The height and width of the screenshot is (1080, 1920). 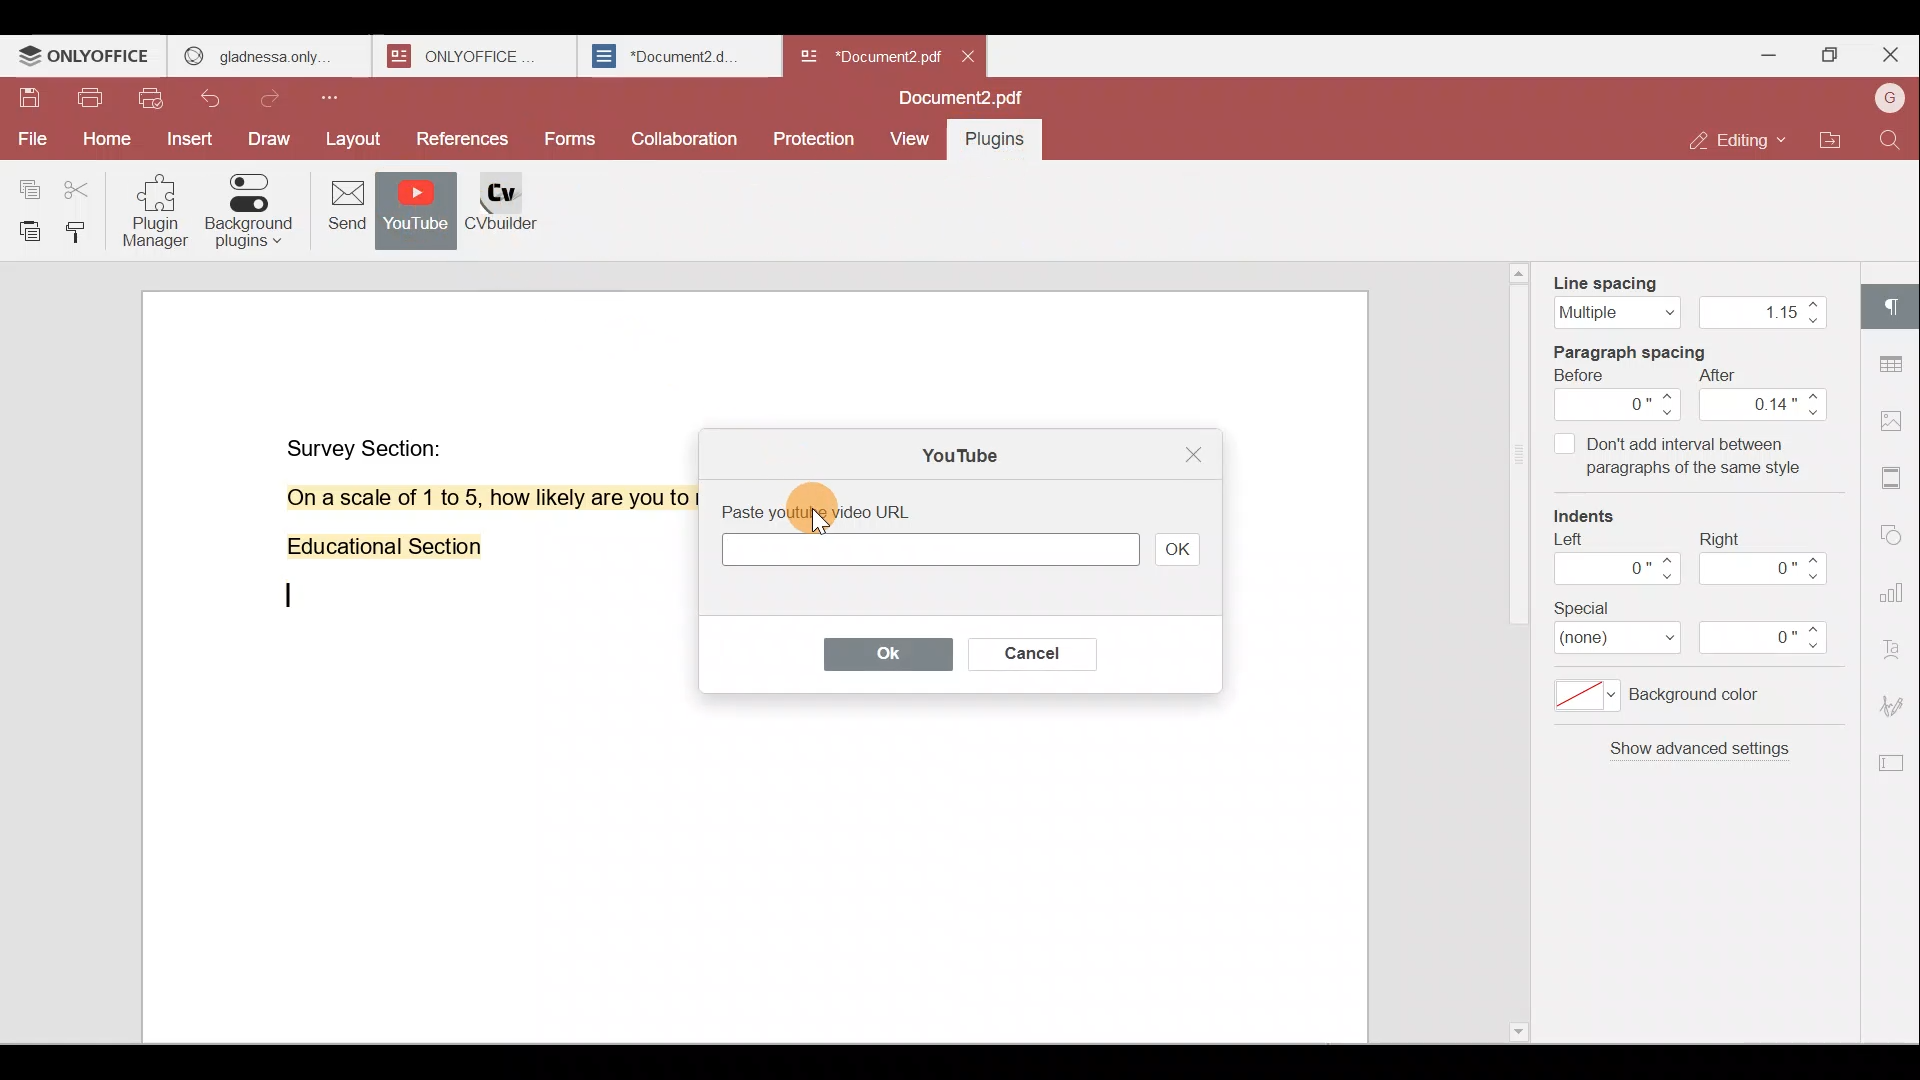 What do you see at coordinates (877, 653) in the screenshot?
I see `OK` at bounding box center [877, 653].